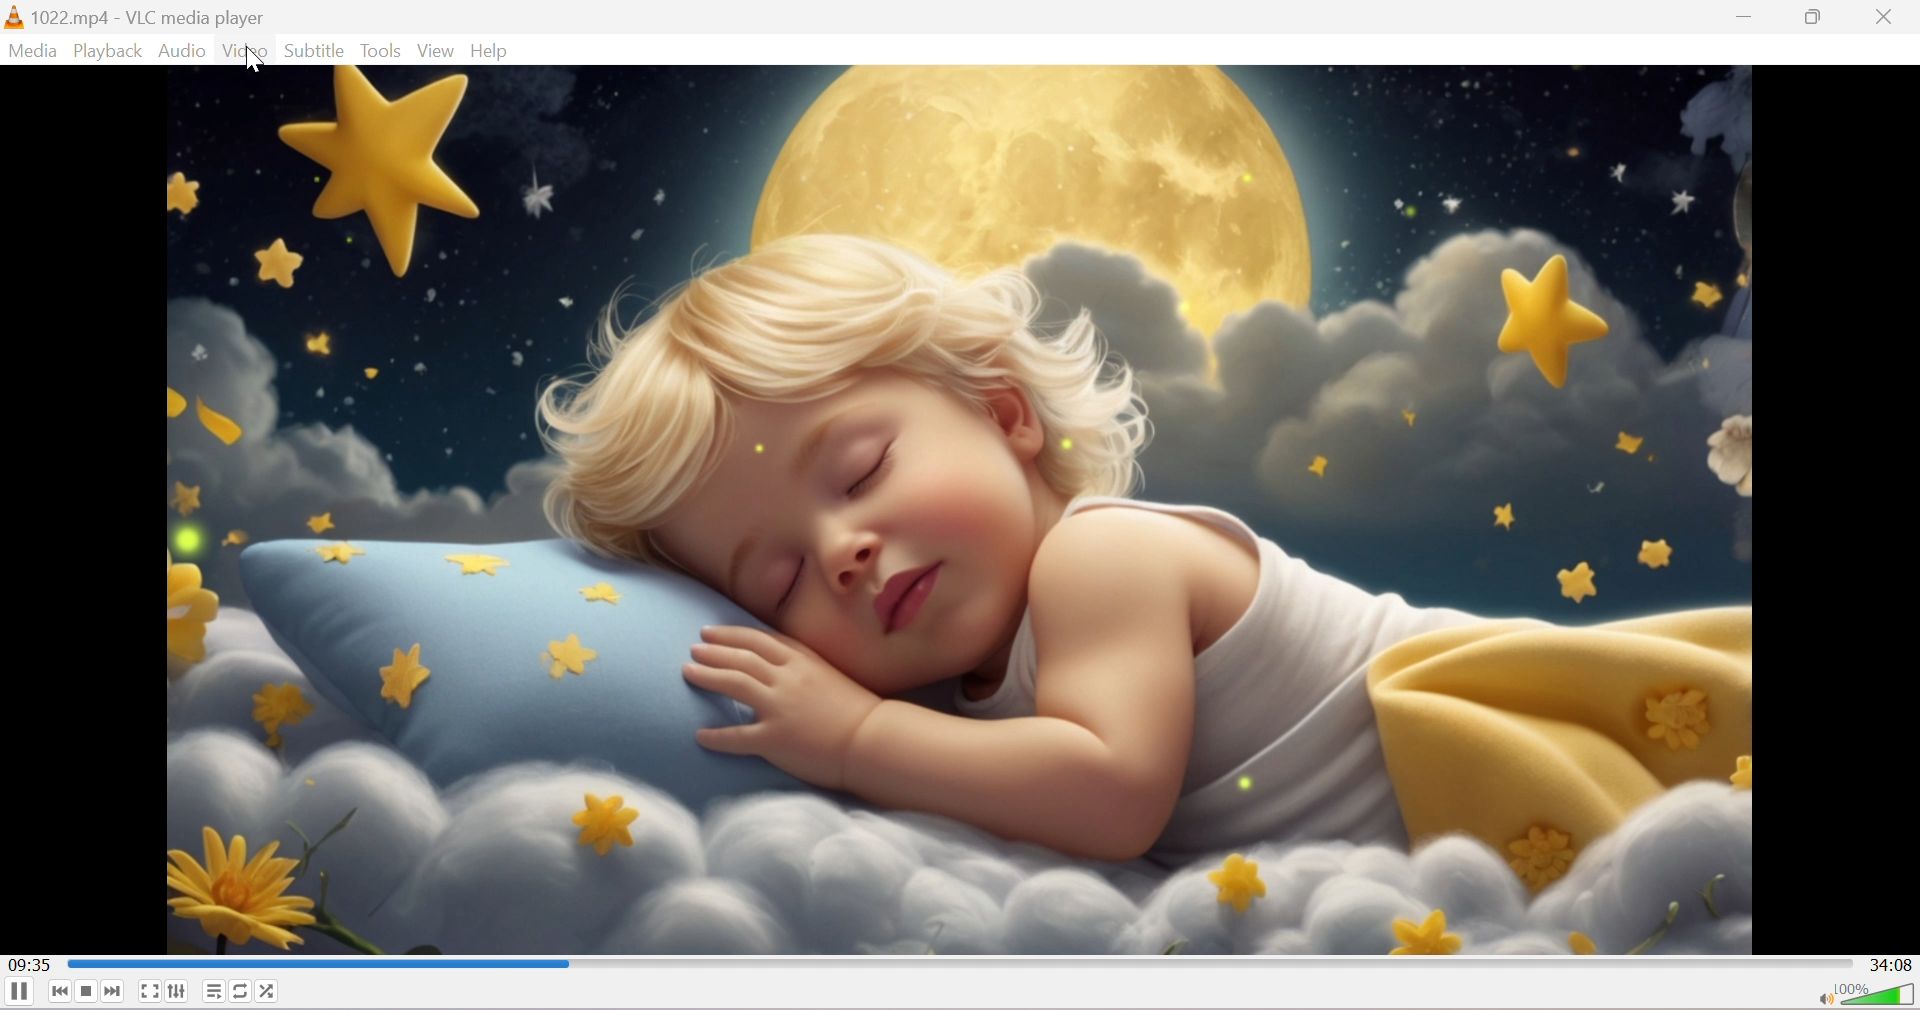 The image size is (1920, 1010). What do you see at coordinates (1821, 996) in the screenshot?
I see `Mute` at bounding box center [1821, 996].